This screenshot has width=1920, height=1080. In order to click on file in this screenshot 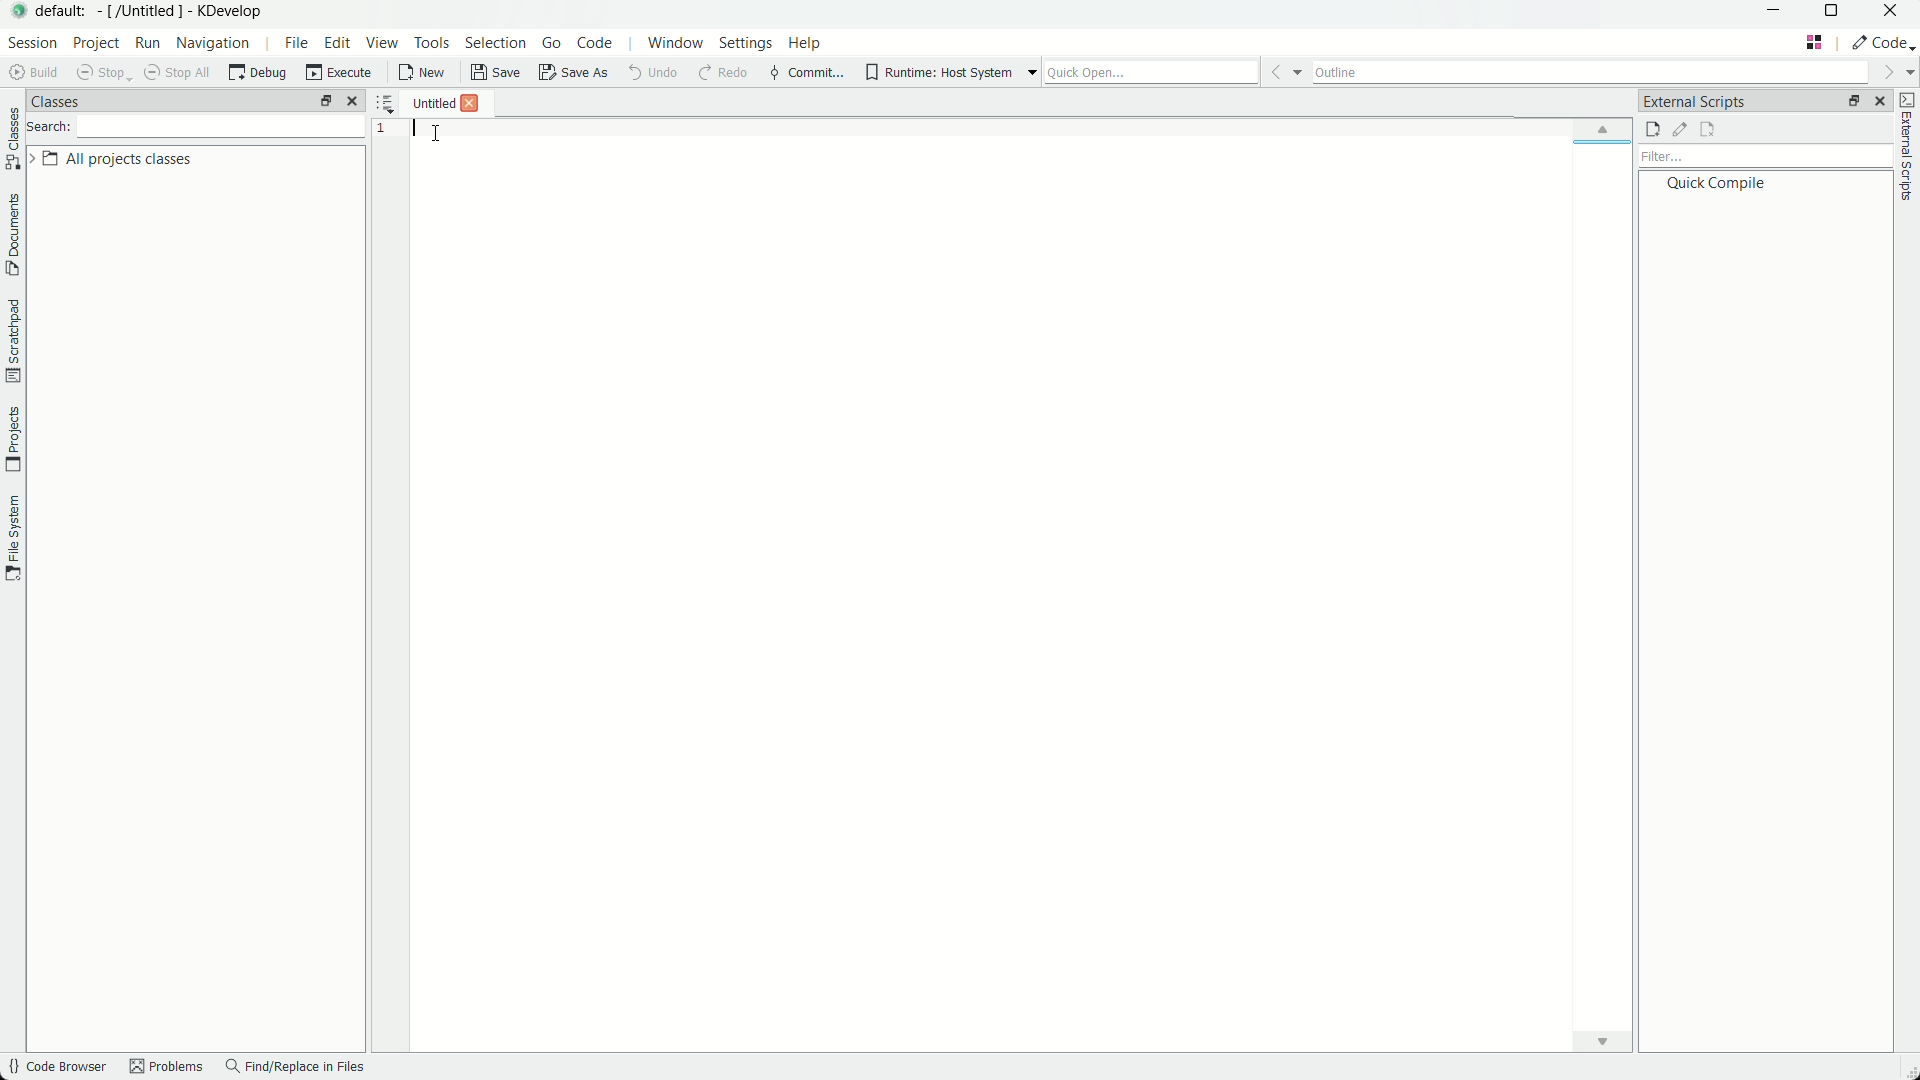, I will do `click(295, 45)`.